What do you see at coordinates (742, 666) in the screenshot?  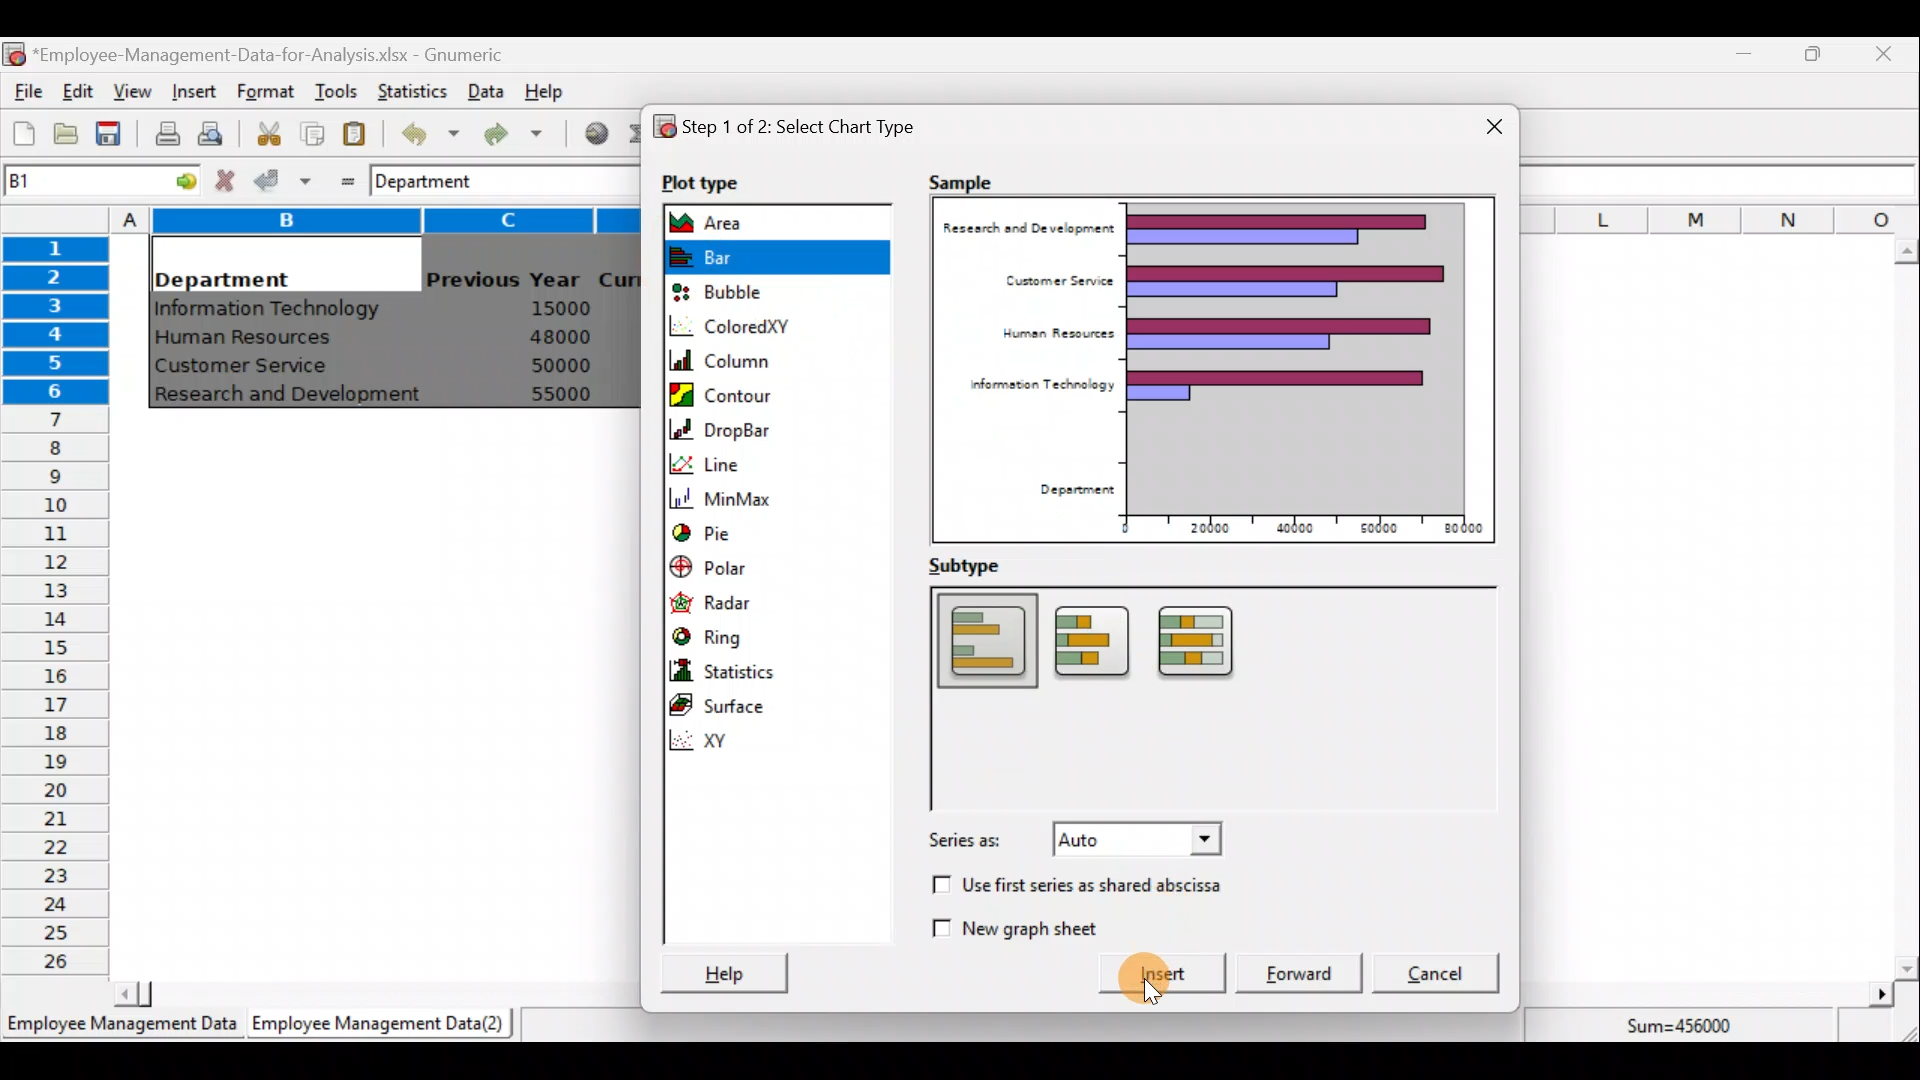 I see `Statistics` at bounding box center [742, 666].